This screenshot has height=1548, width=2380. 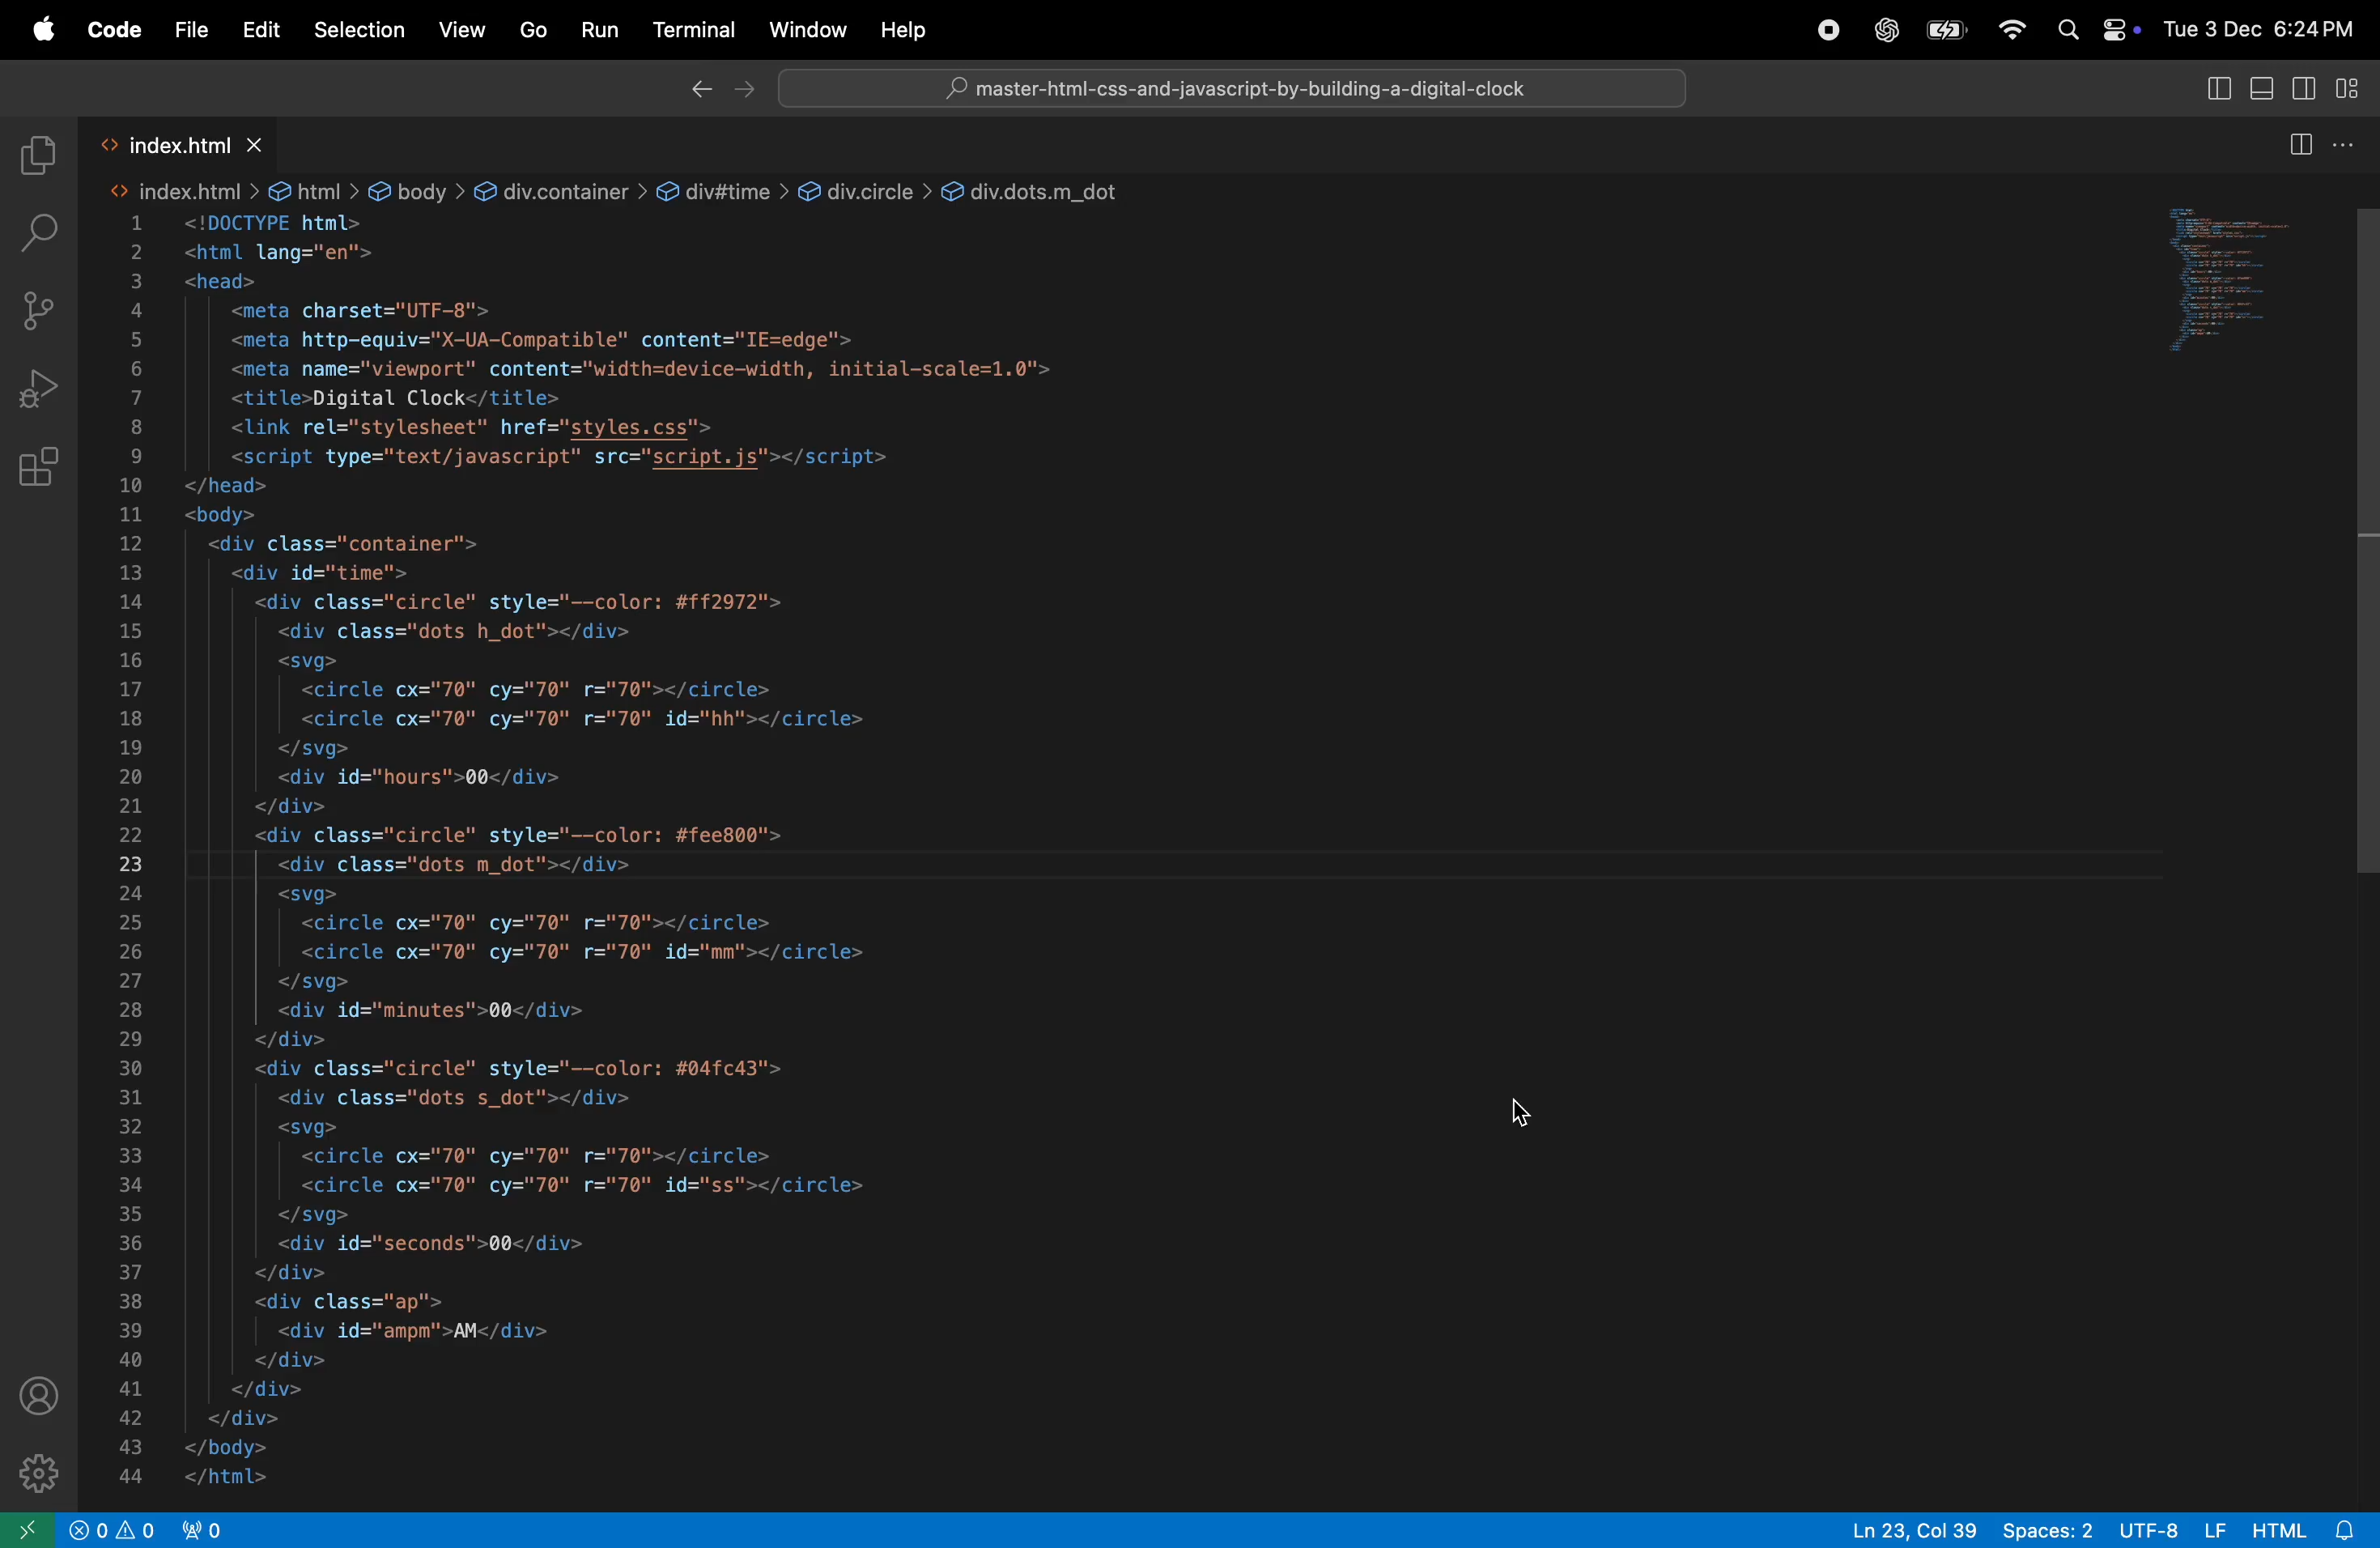 What do you see at coordinates (25, 1529) in the screenshot?
I see `new window` at bounding box center [25, 1529].